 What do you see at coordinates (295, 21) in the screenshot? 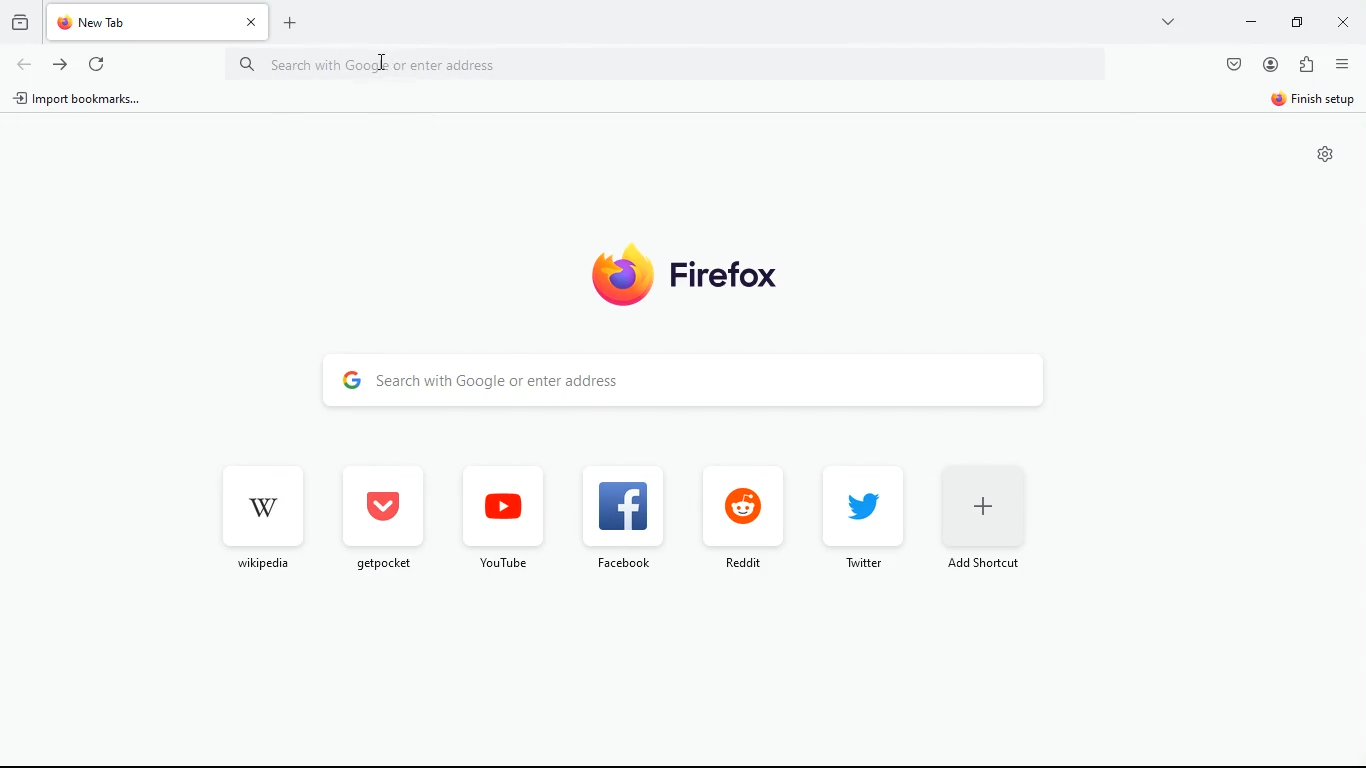
I see `add tab` at bounding box center [295, 21].